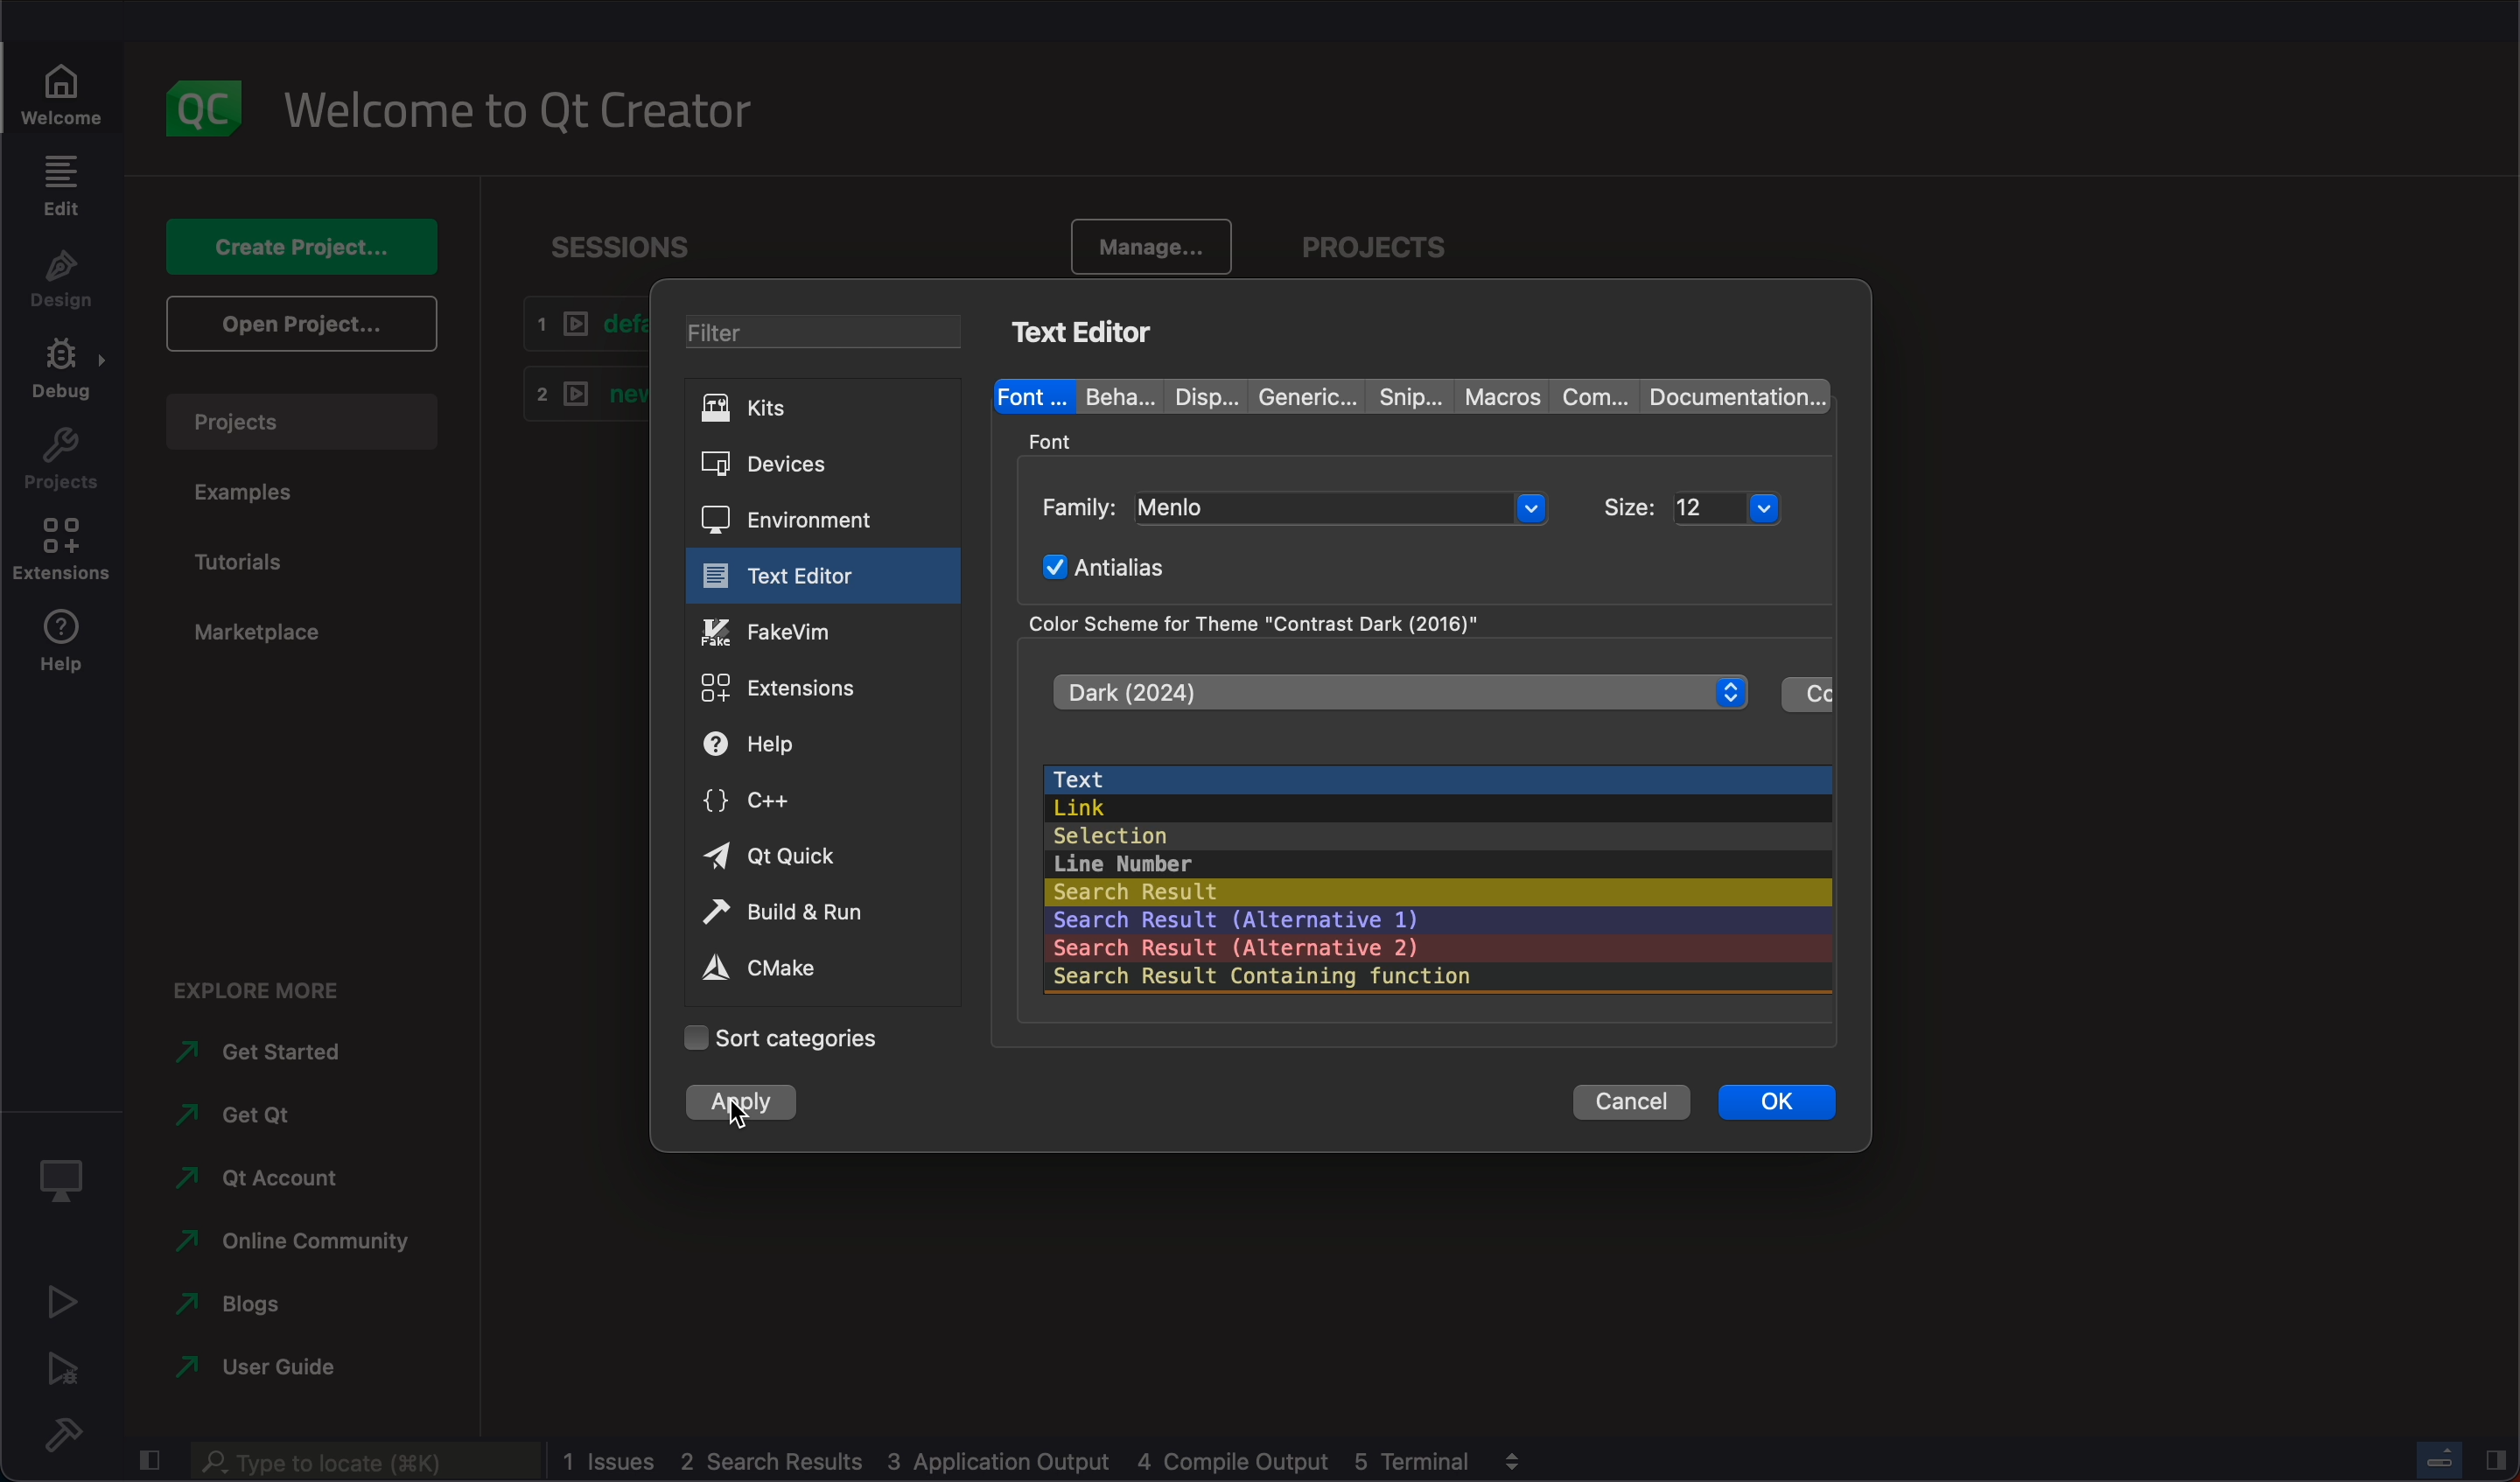 This screenshot has height=1482, width=2520. I want to click on open , so click(300, 329).